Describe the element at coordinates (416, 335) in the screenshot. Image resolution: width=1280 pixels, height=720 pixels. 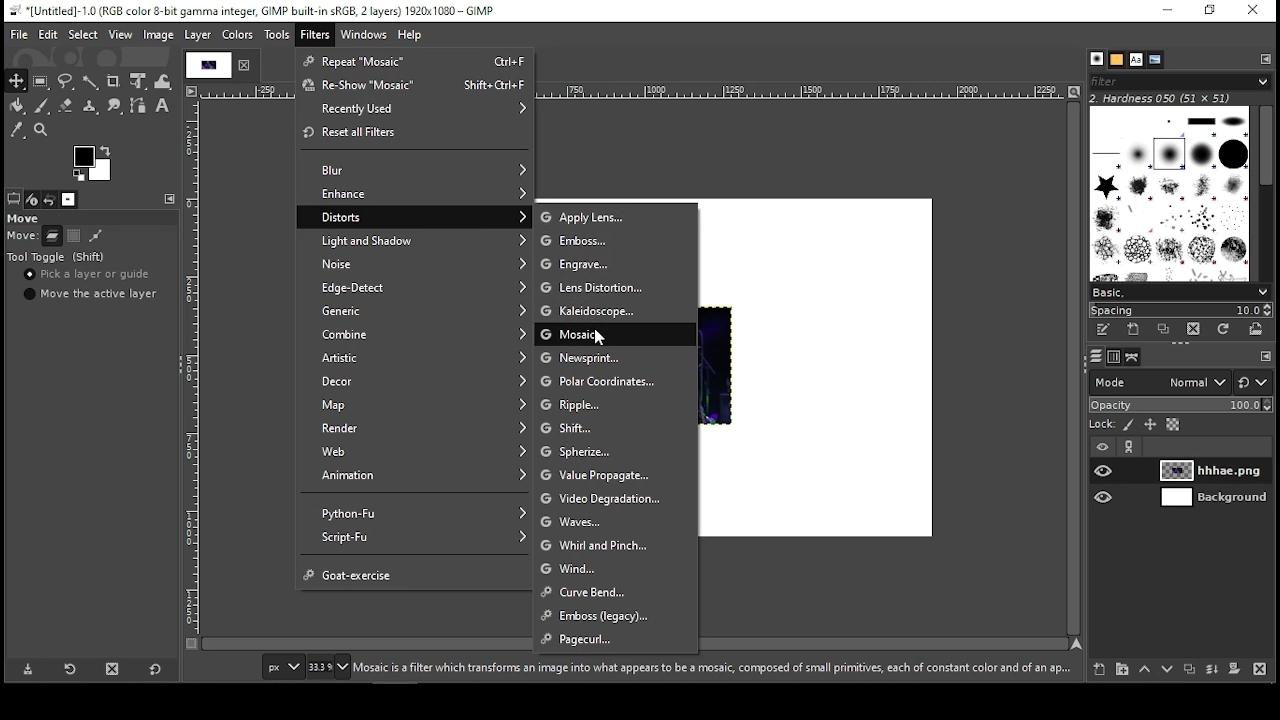
I see `combine` at that location.